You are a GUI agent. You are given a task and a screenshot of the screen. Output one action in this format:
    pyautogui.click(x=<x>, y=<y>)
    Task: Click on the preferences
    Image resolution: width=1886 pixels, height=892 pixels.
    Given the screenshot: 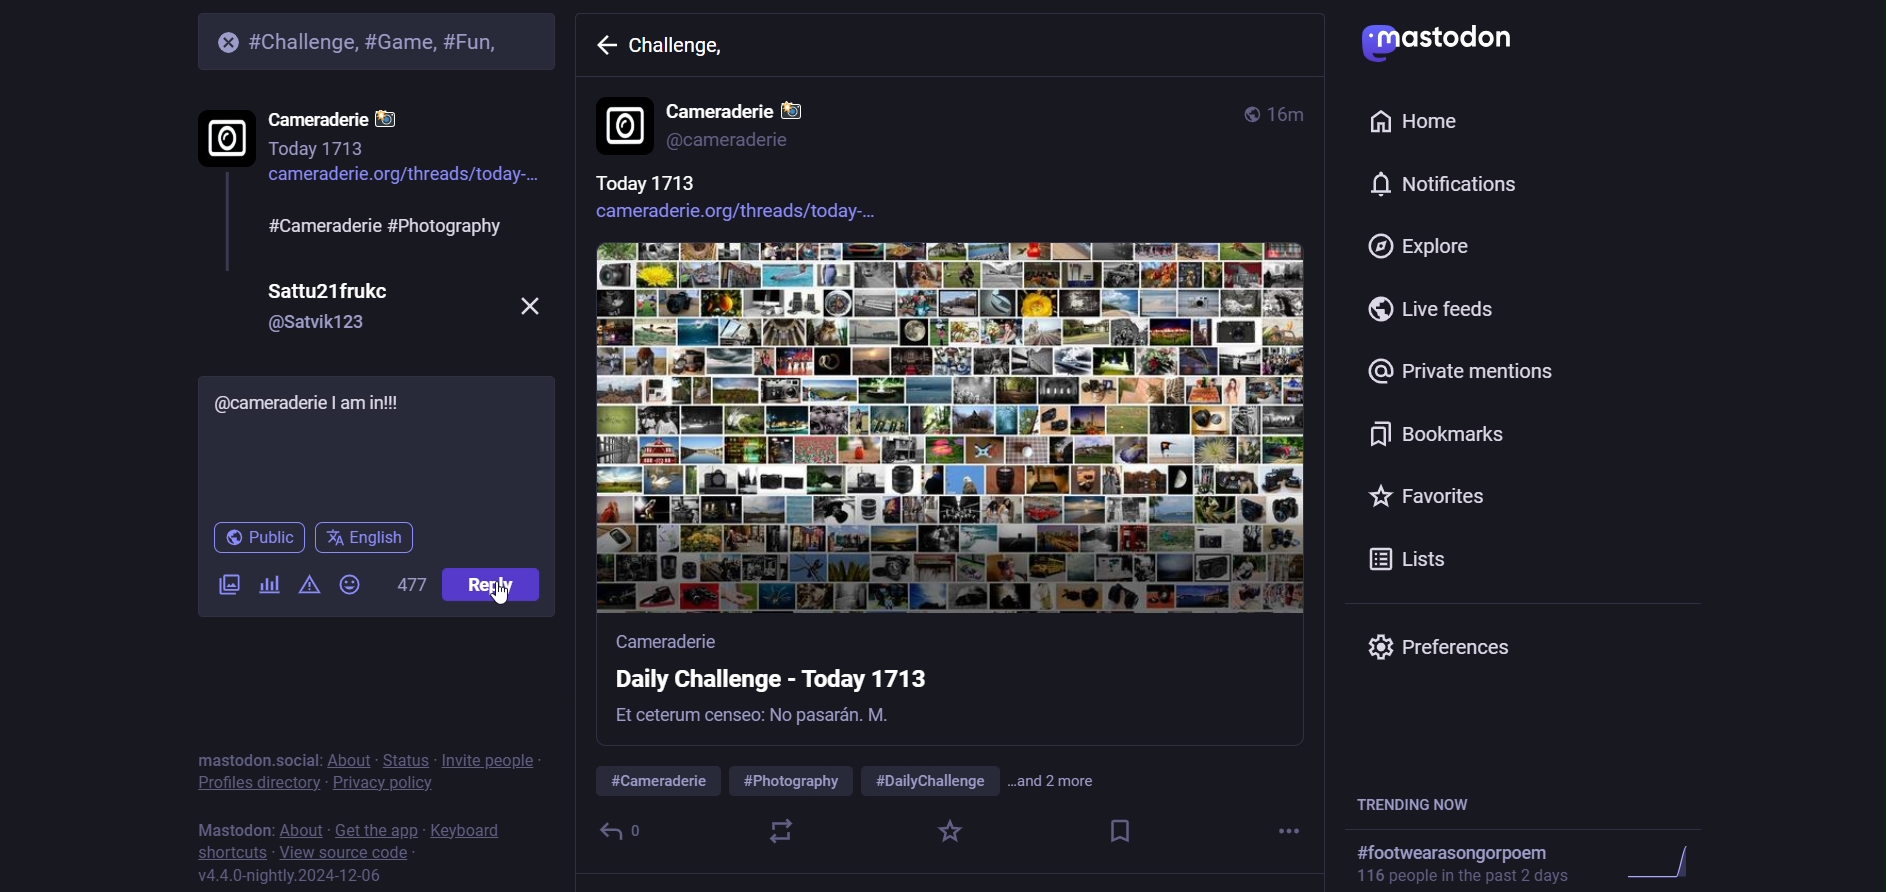 What is the action you would take?
    pyautogui.click(x=1450, y=645)
    